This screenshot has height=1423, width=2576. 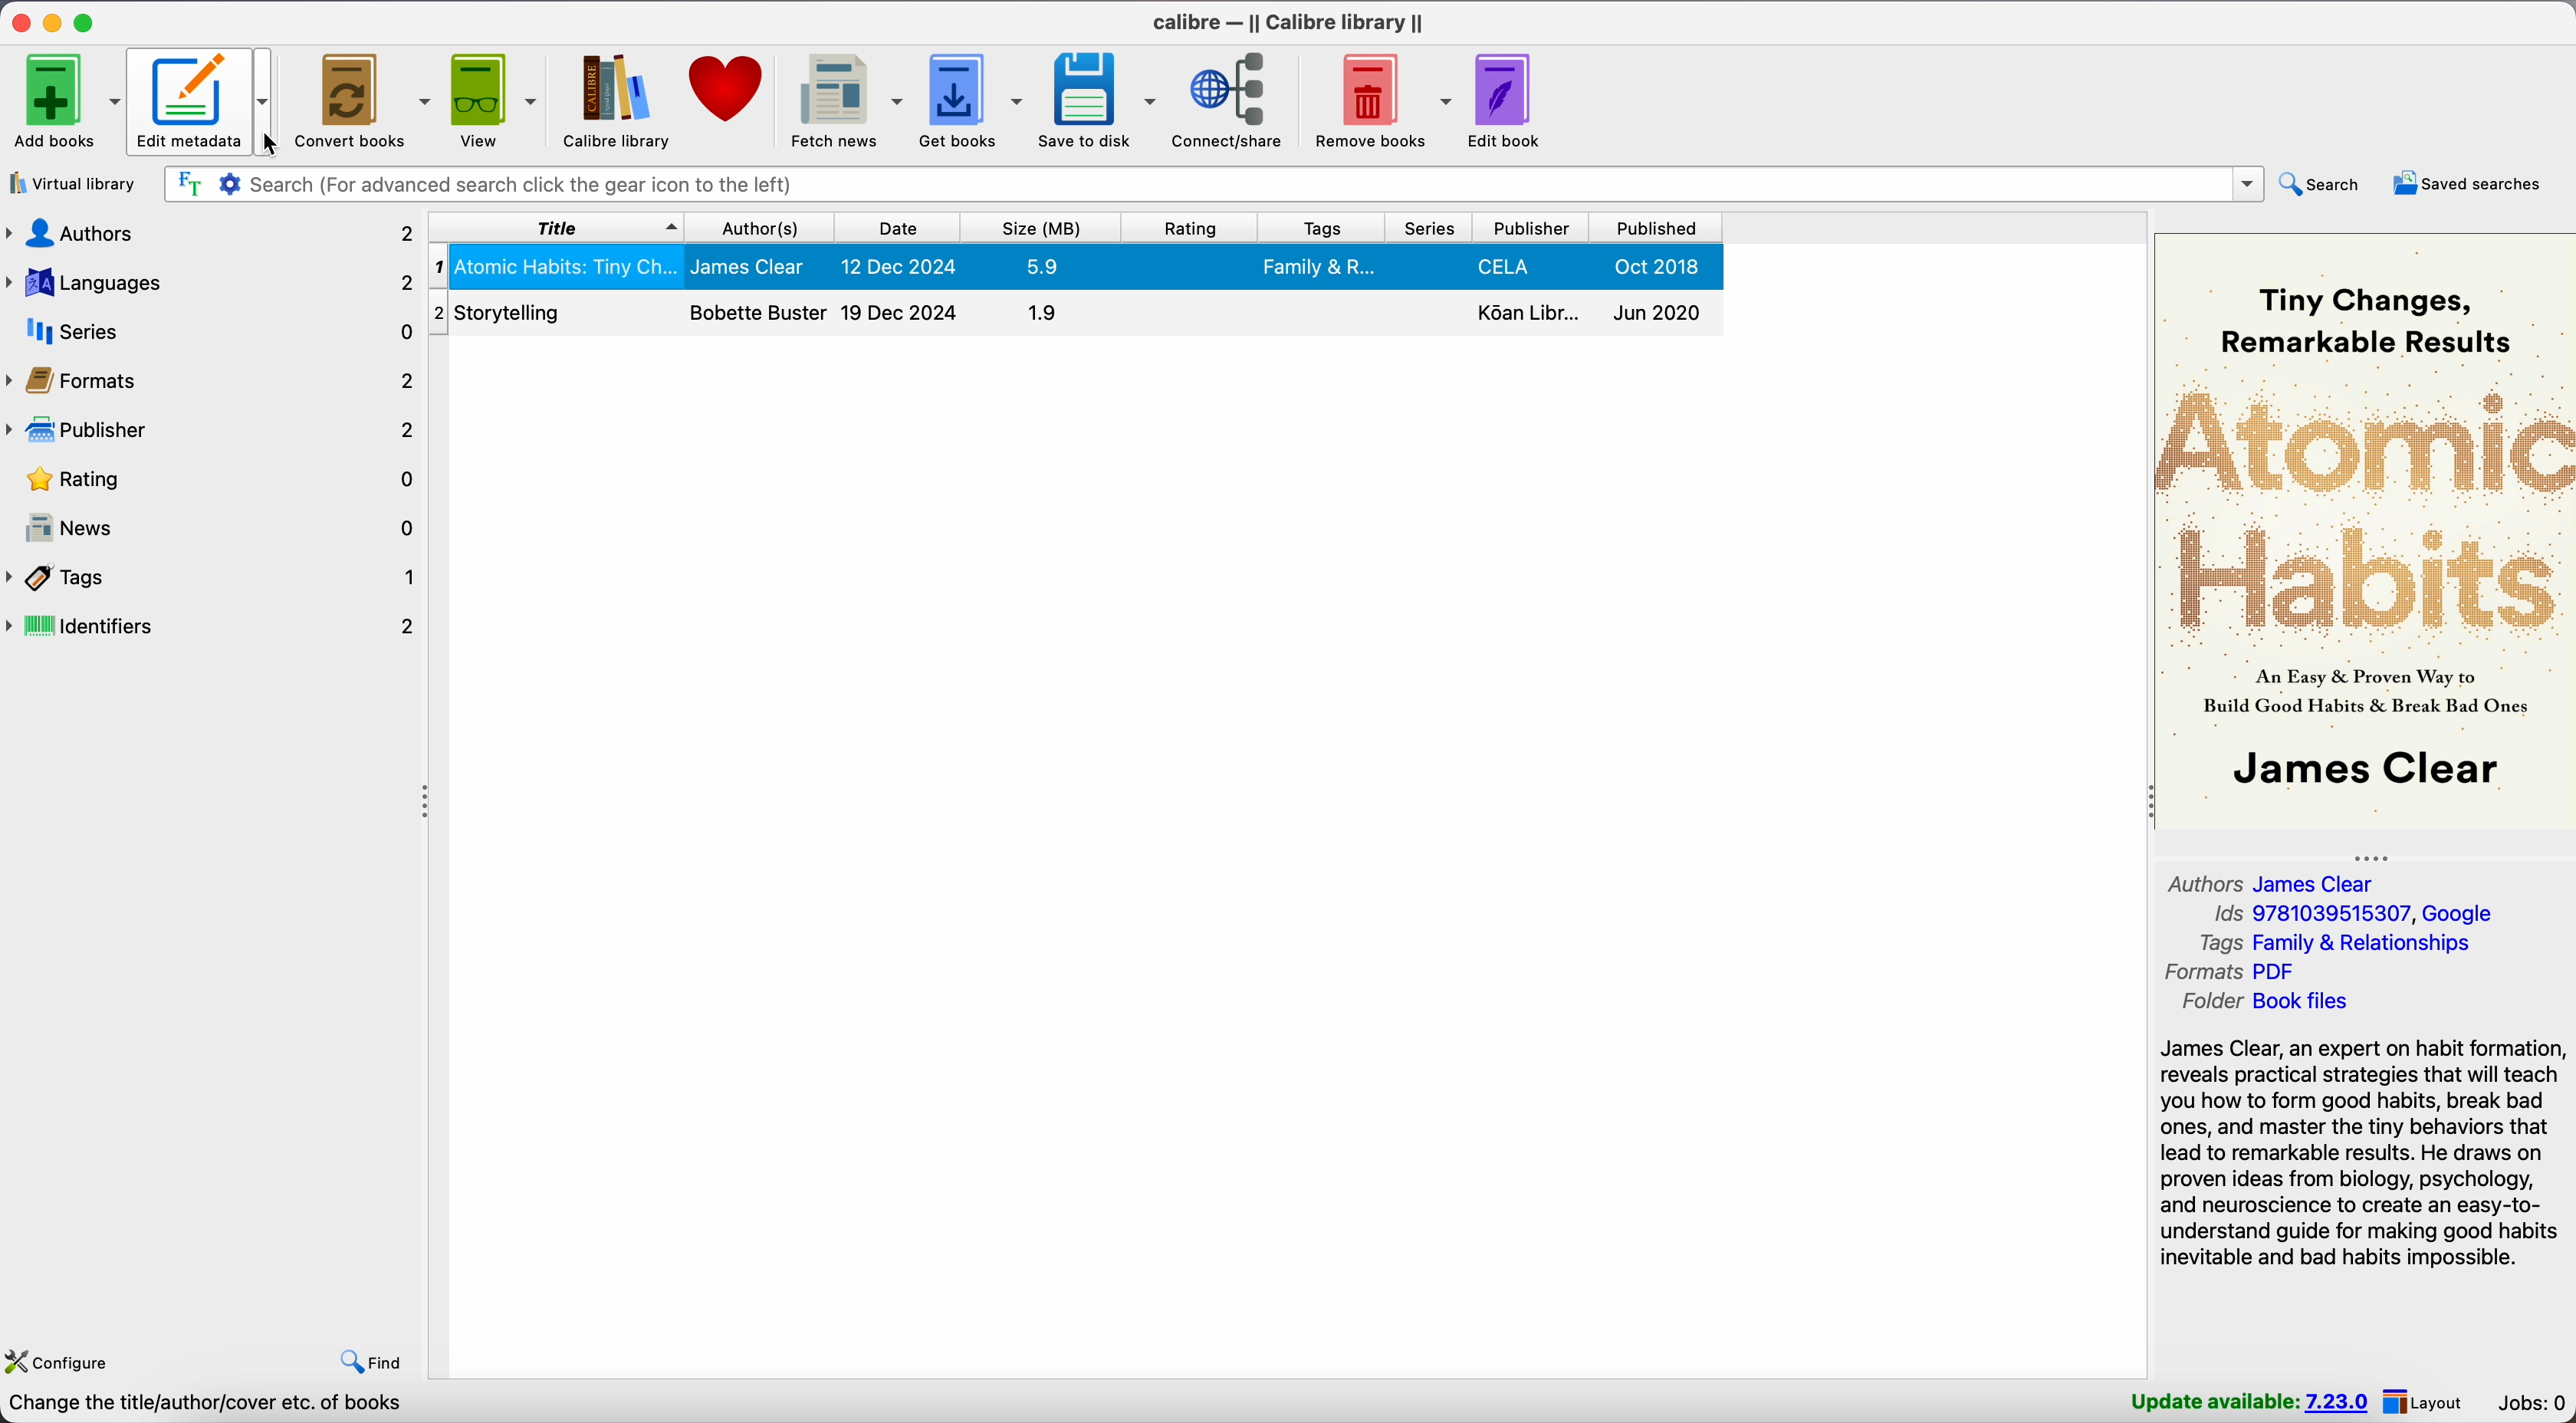 I want to click on search bar, so click(x=1214, y=185).